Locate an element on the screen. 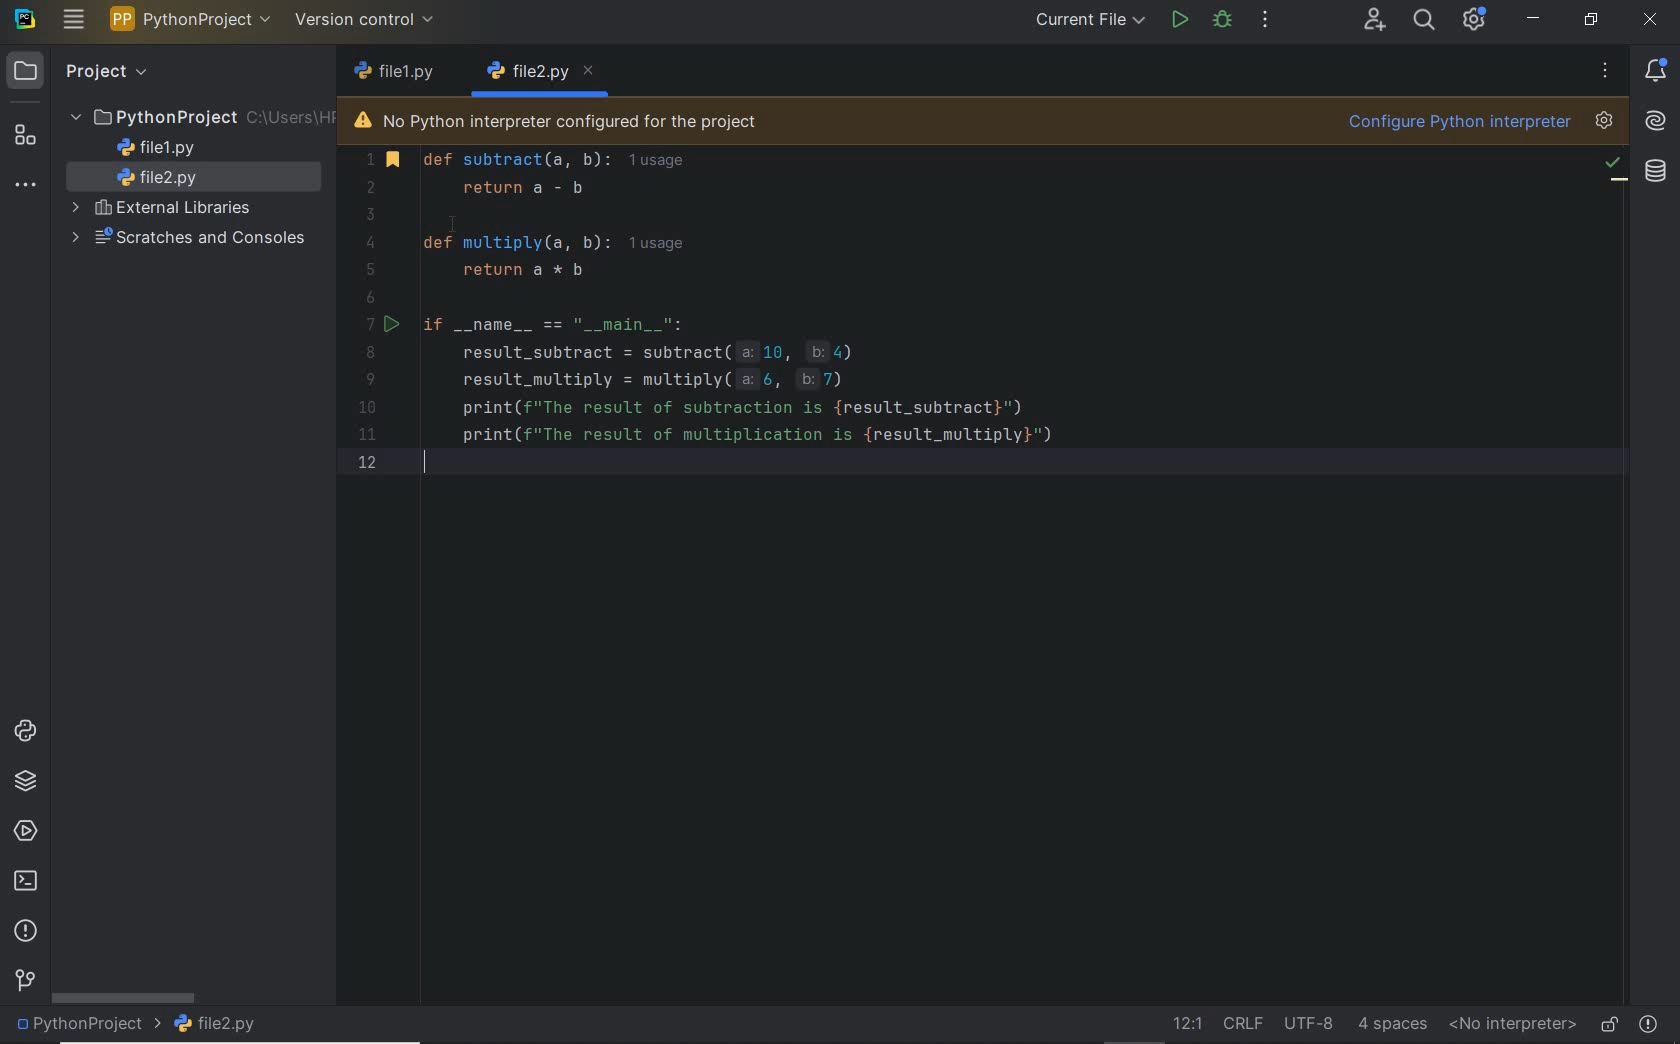  structure is located at coordinates (30, 138).